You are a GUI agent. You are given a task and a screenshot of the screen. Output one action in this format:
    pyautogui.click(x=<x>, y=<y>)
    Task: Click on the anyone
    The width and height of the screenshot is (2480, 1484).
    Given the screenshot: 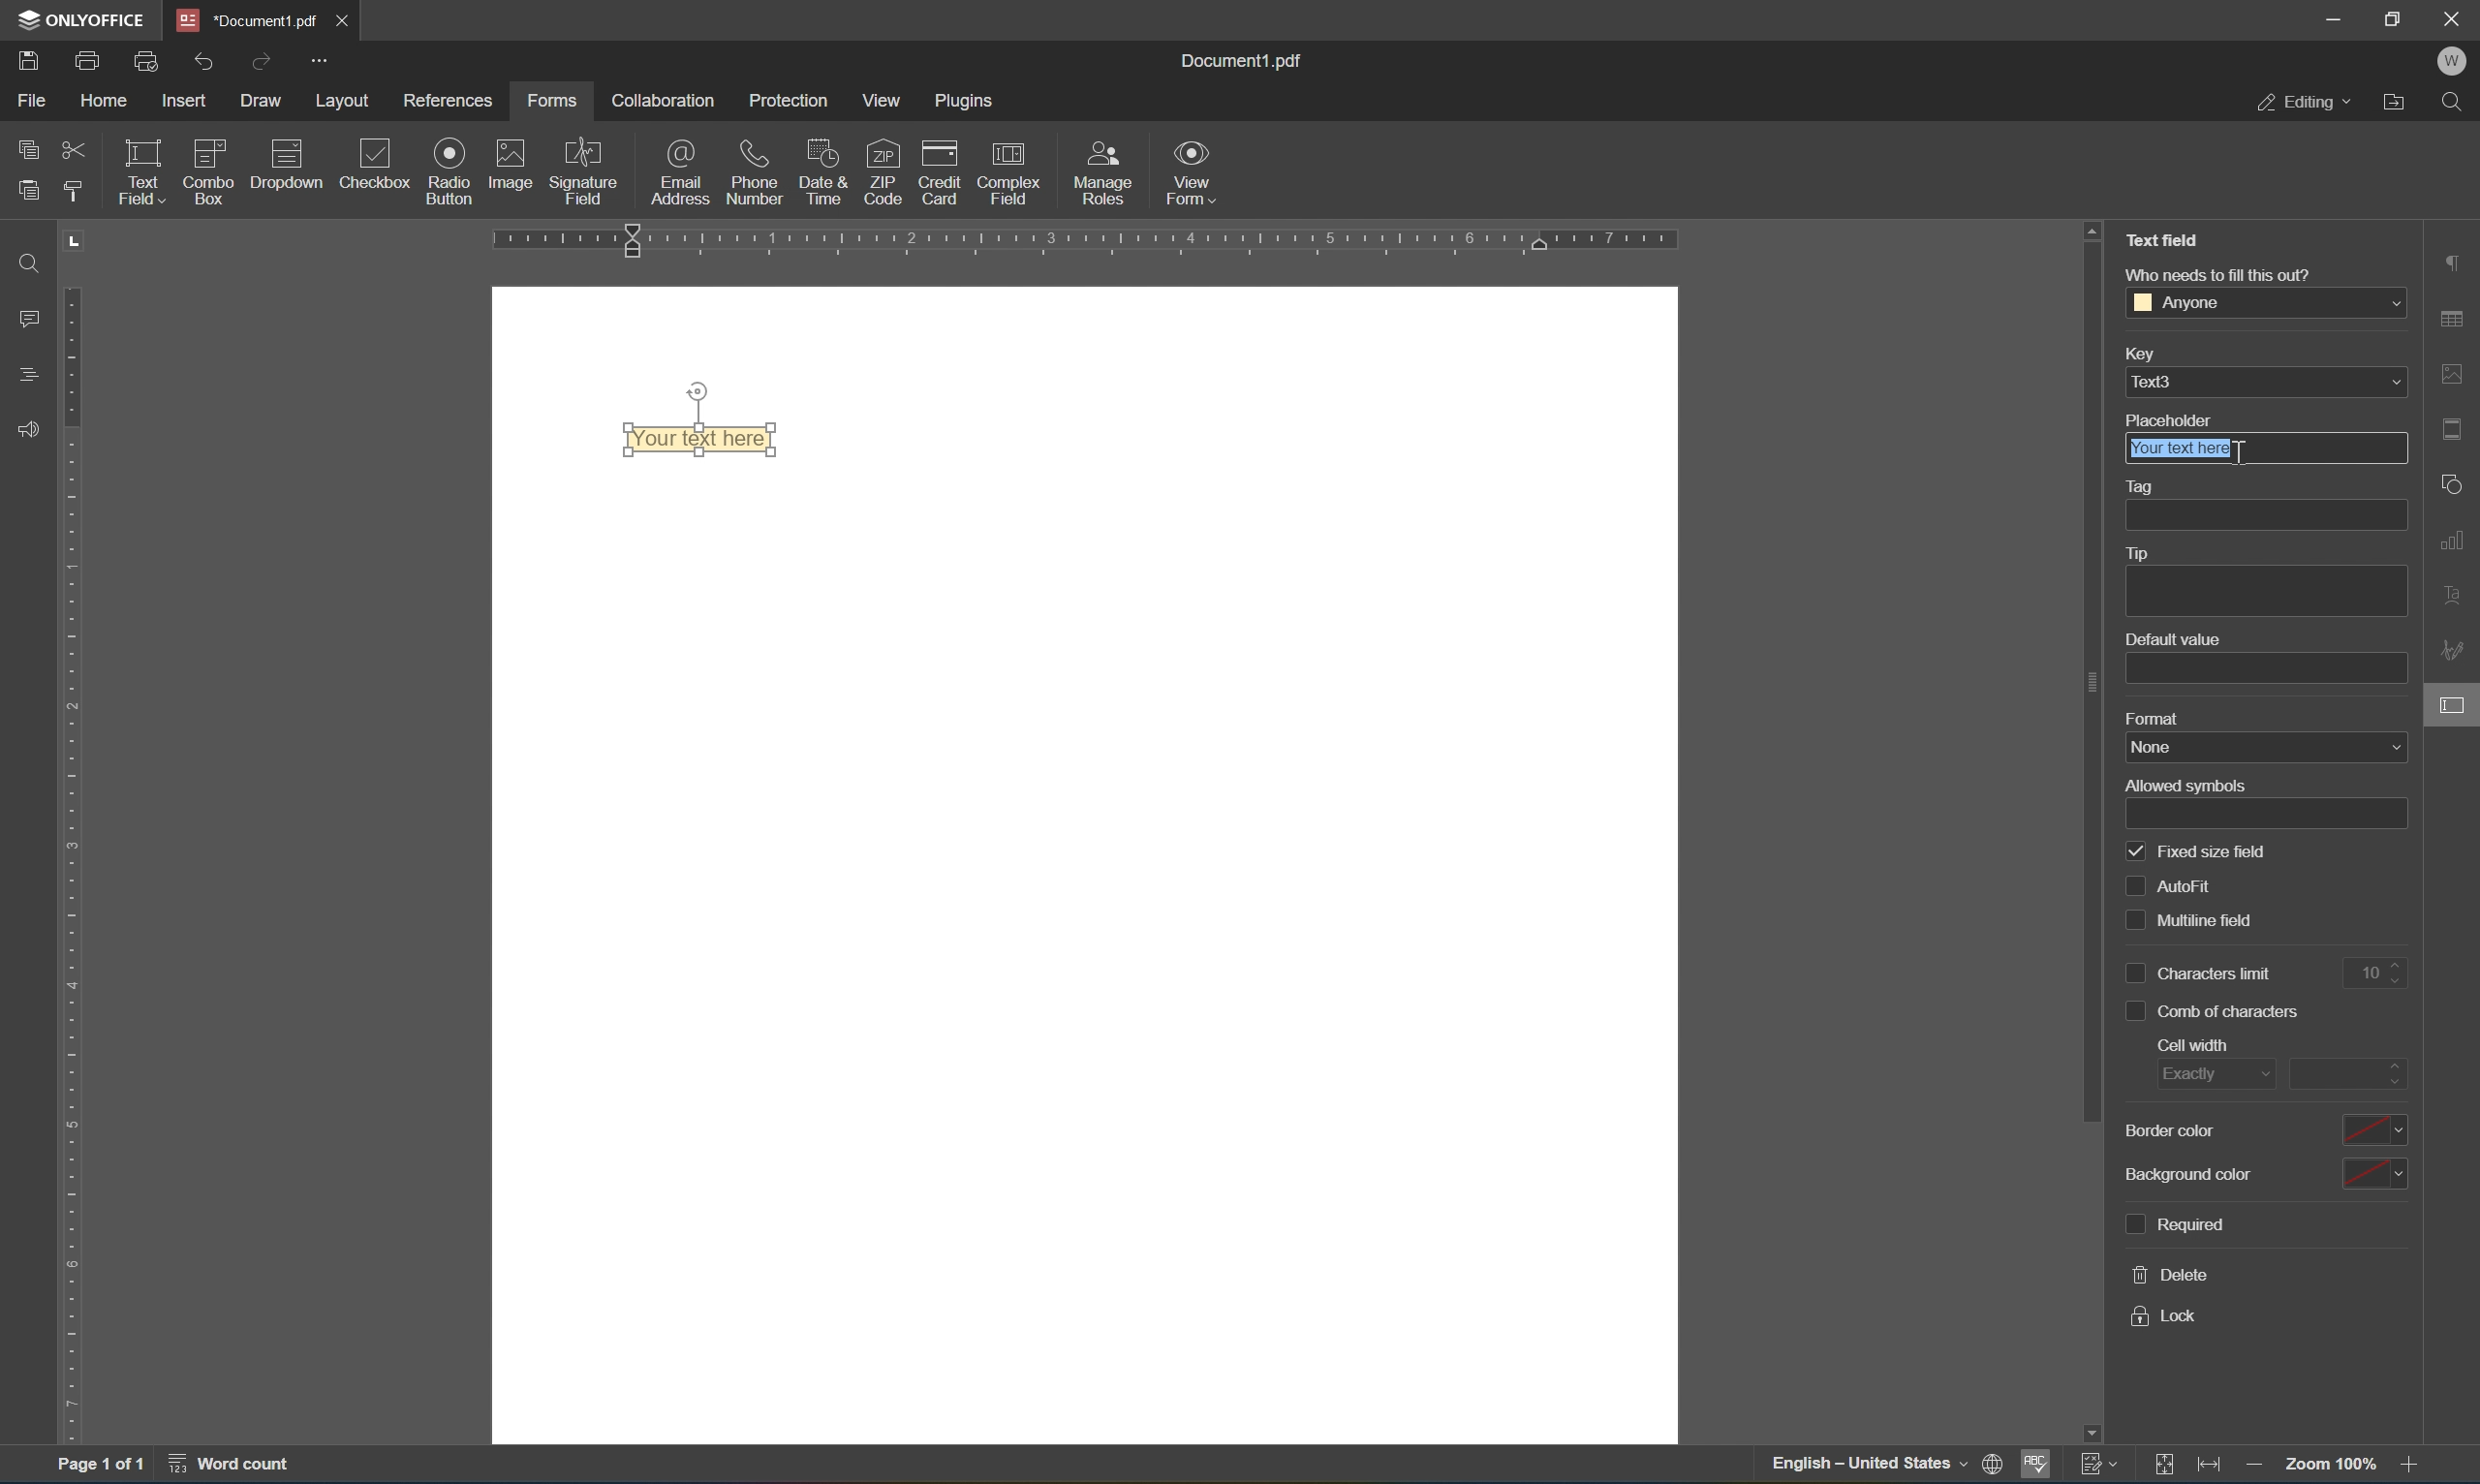 What is the action you would take?
    pyautogui.click(x=2266, y=305)
    